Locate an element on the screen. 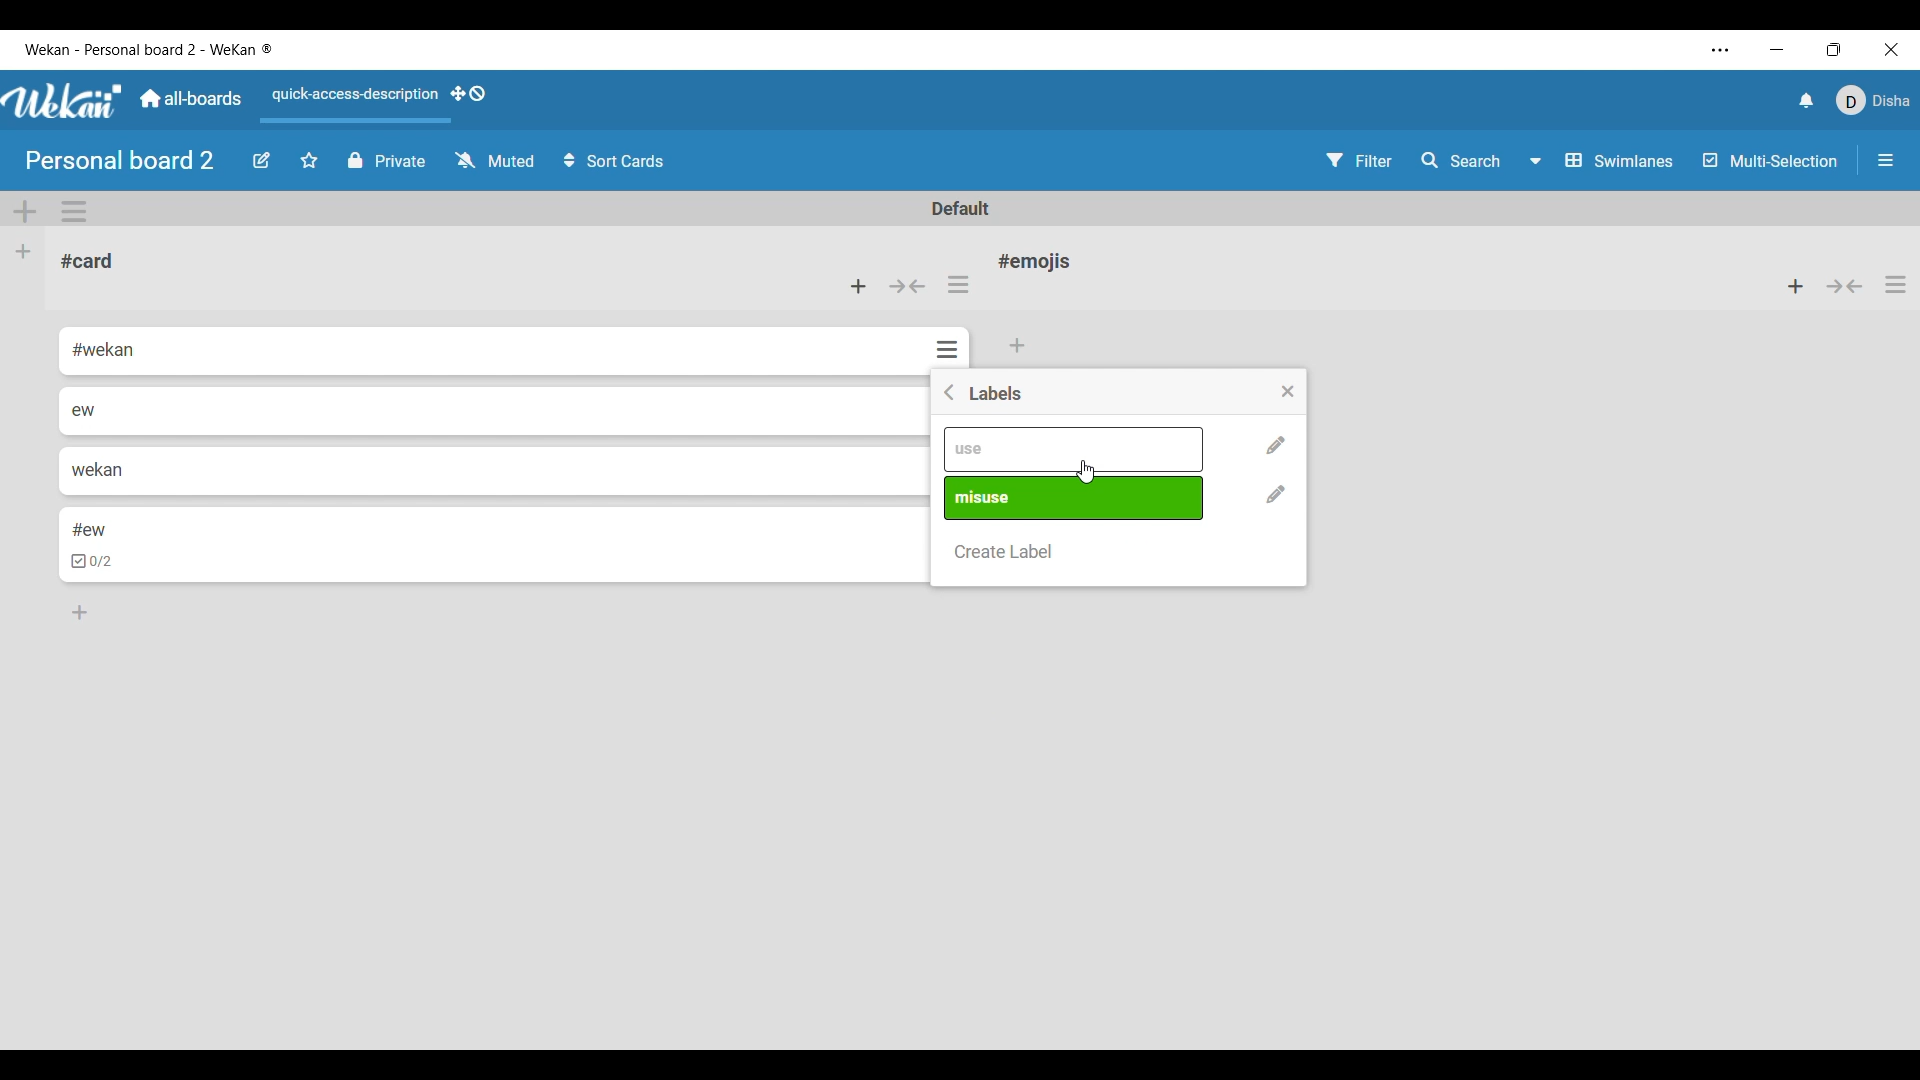 The width and height of the screenshot is (1920, 1080). Title of window is located at coordinates (997, 393).